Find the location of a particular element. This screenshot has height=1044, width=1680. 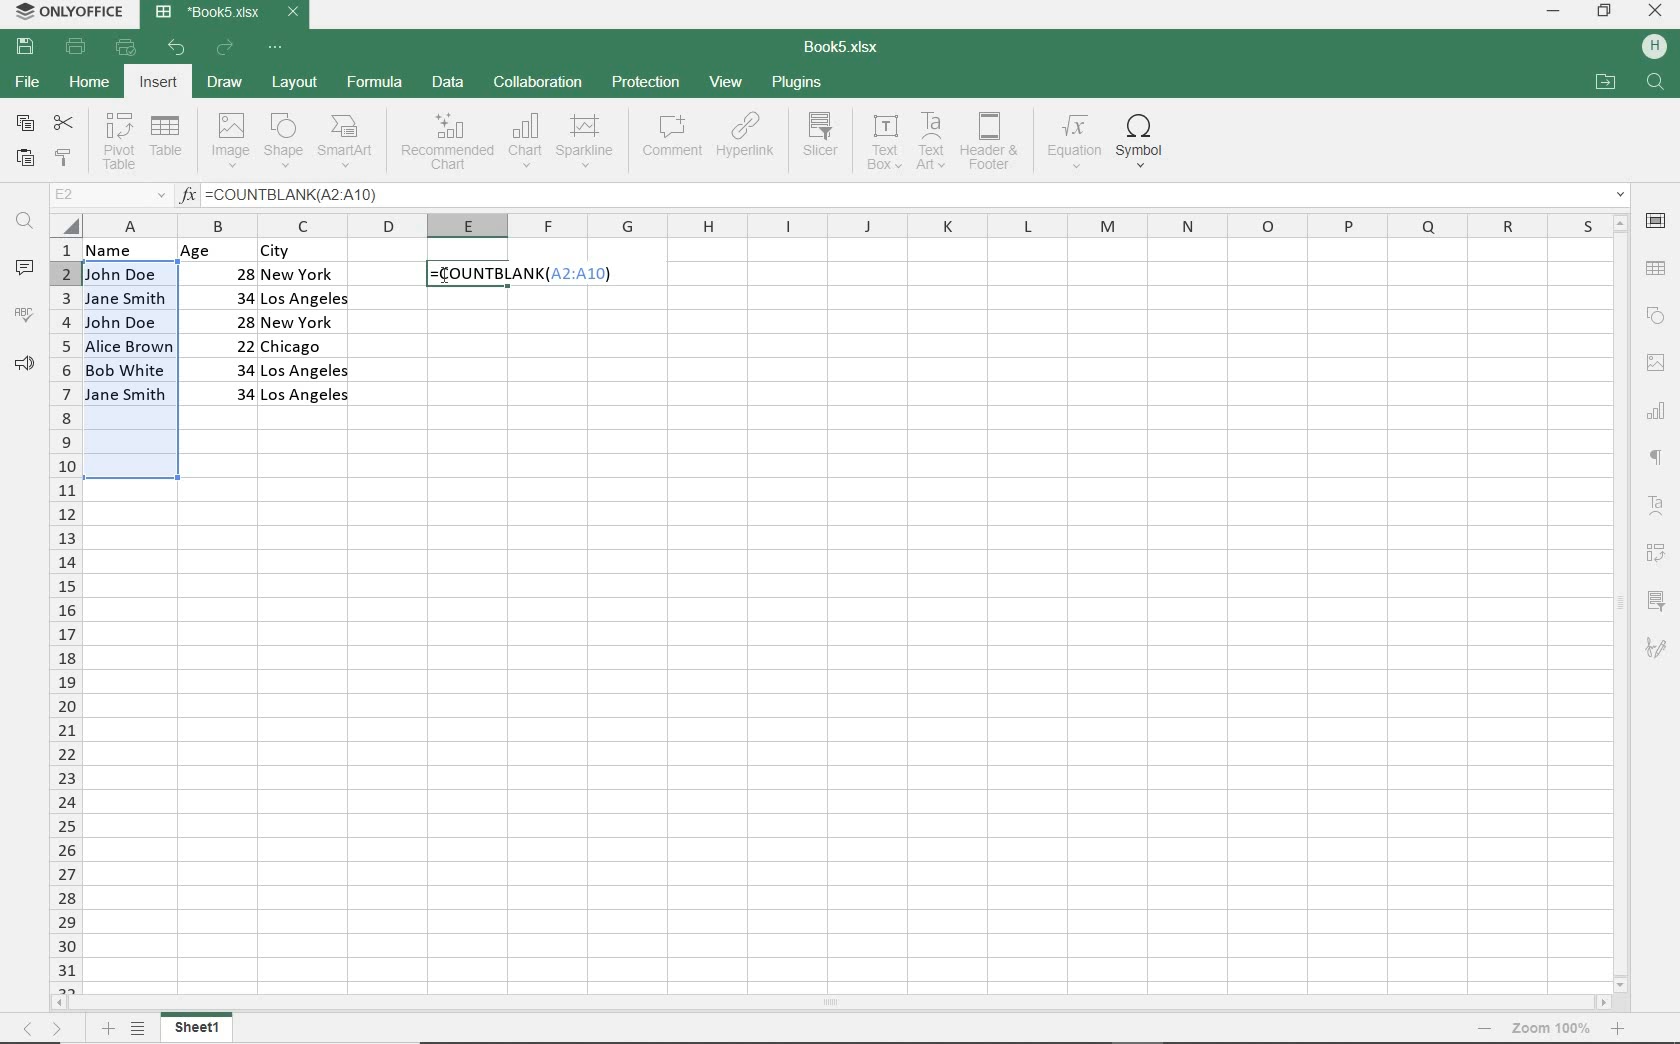

Chicago is located at coordinates (307, 347).